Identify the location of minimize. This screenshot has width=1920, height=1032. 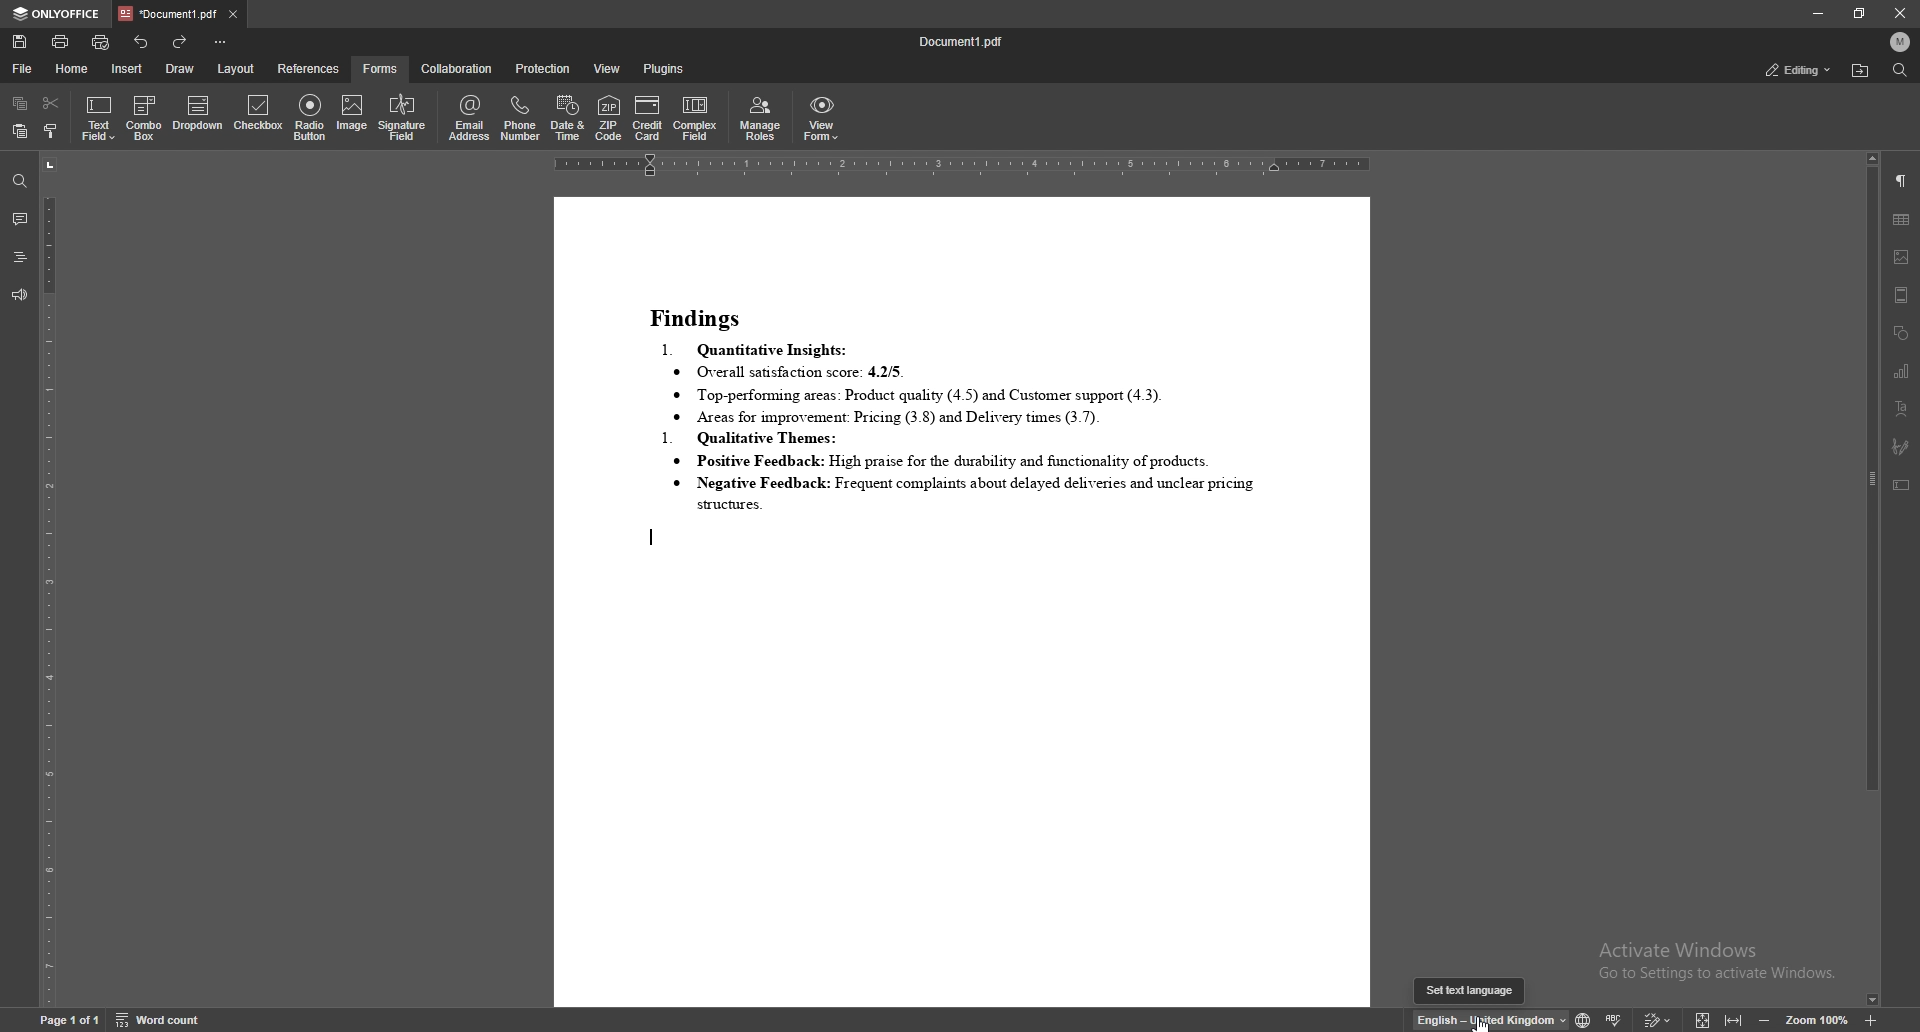
(1818, 13).